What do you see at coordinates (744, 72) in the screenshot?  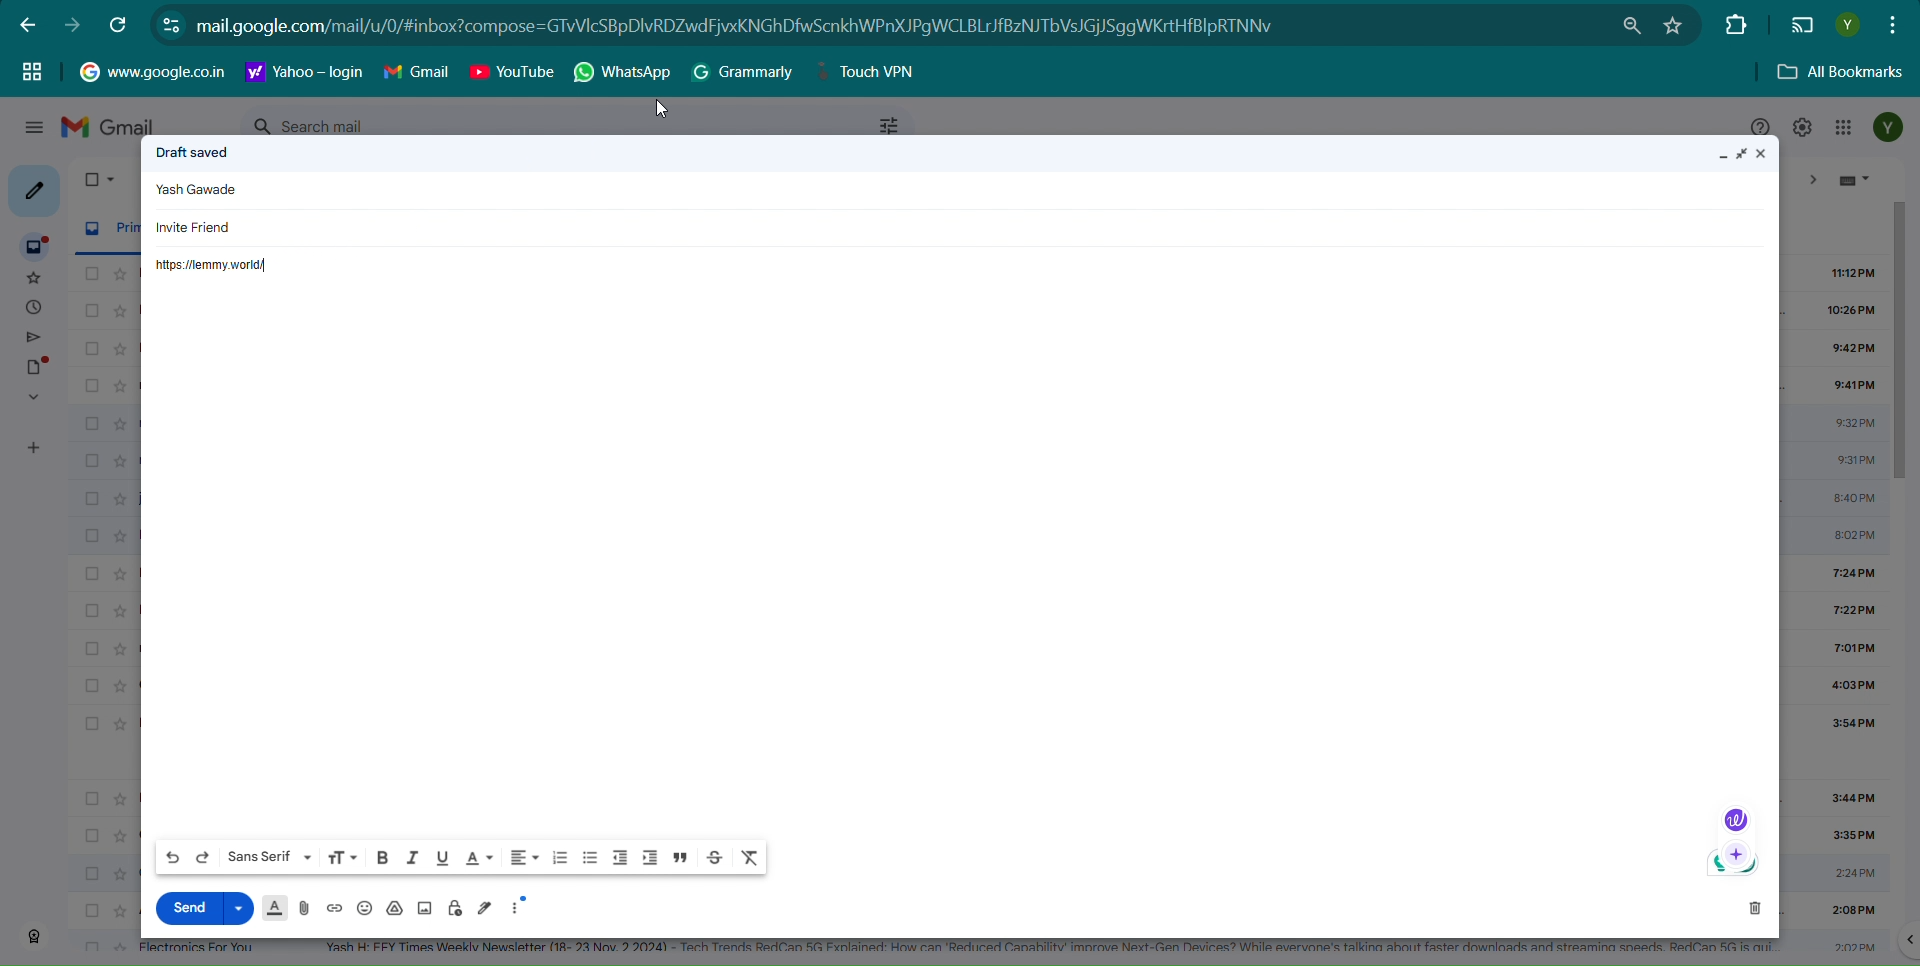 I see `Grammarly` at bounding box center [744, 72].